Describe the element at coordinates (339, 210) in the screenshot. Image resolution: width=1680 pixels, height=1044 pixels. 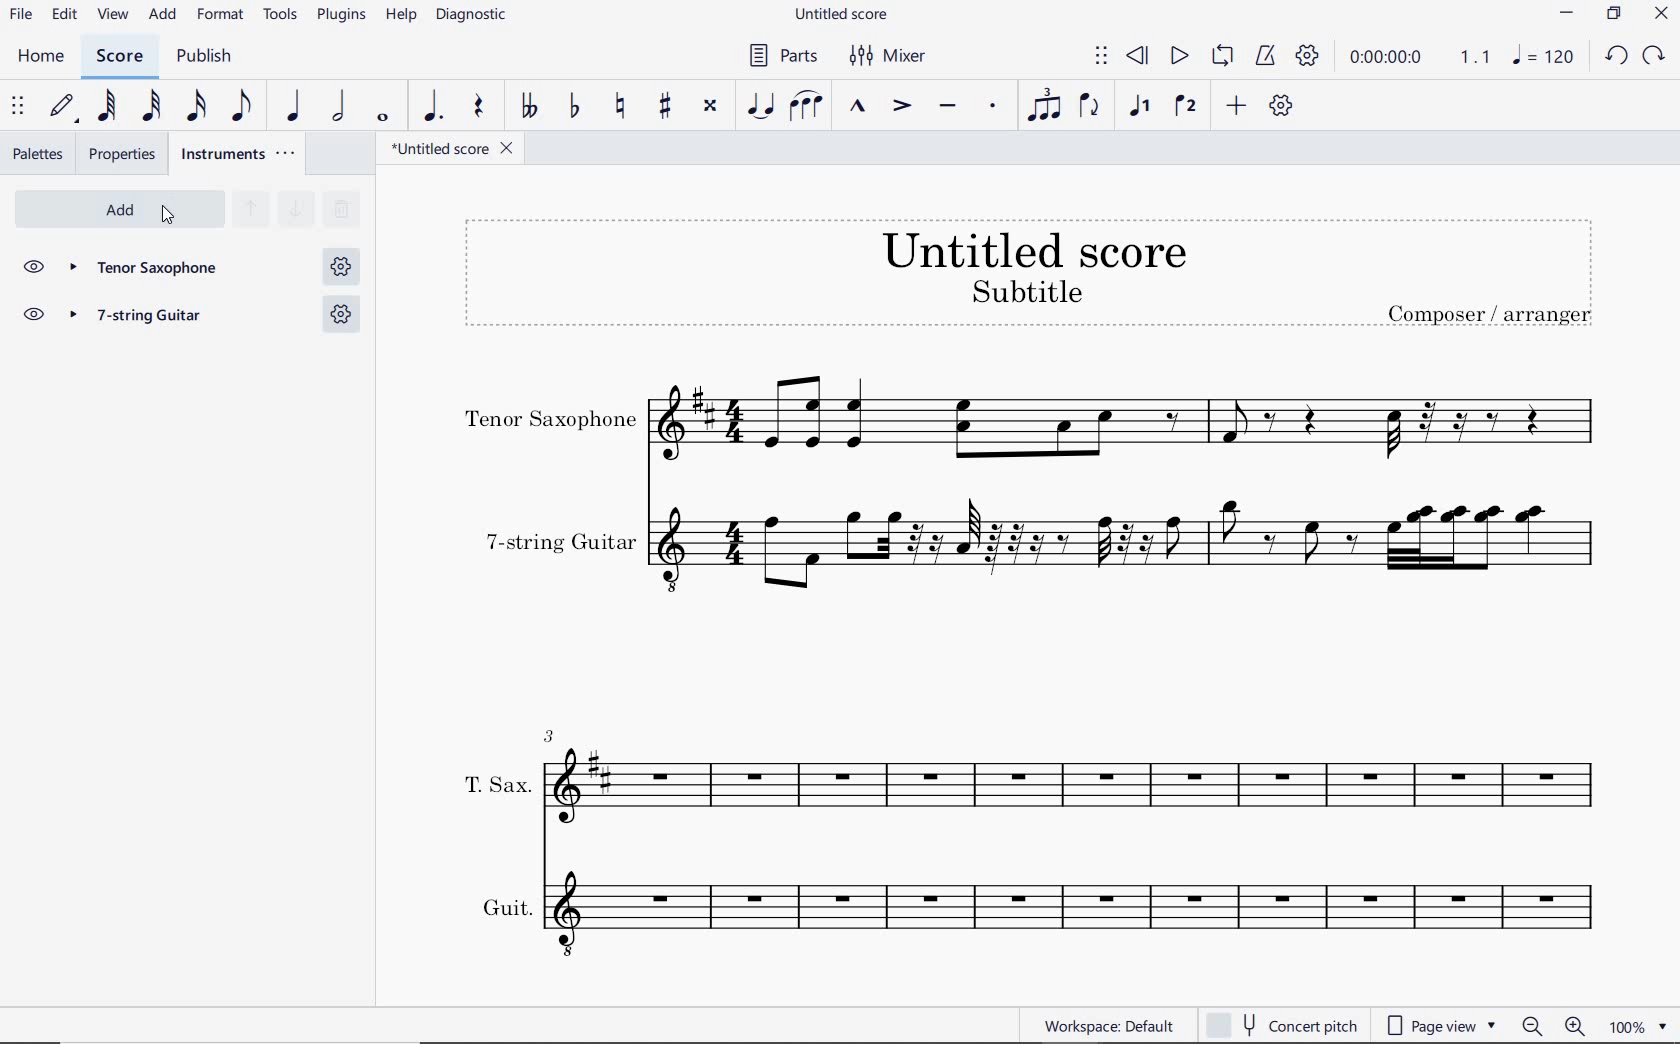
I see `SEARCH PALETTES` at that location.